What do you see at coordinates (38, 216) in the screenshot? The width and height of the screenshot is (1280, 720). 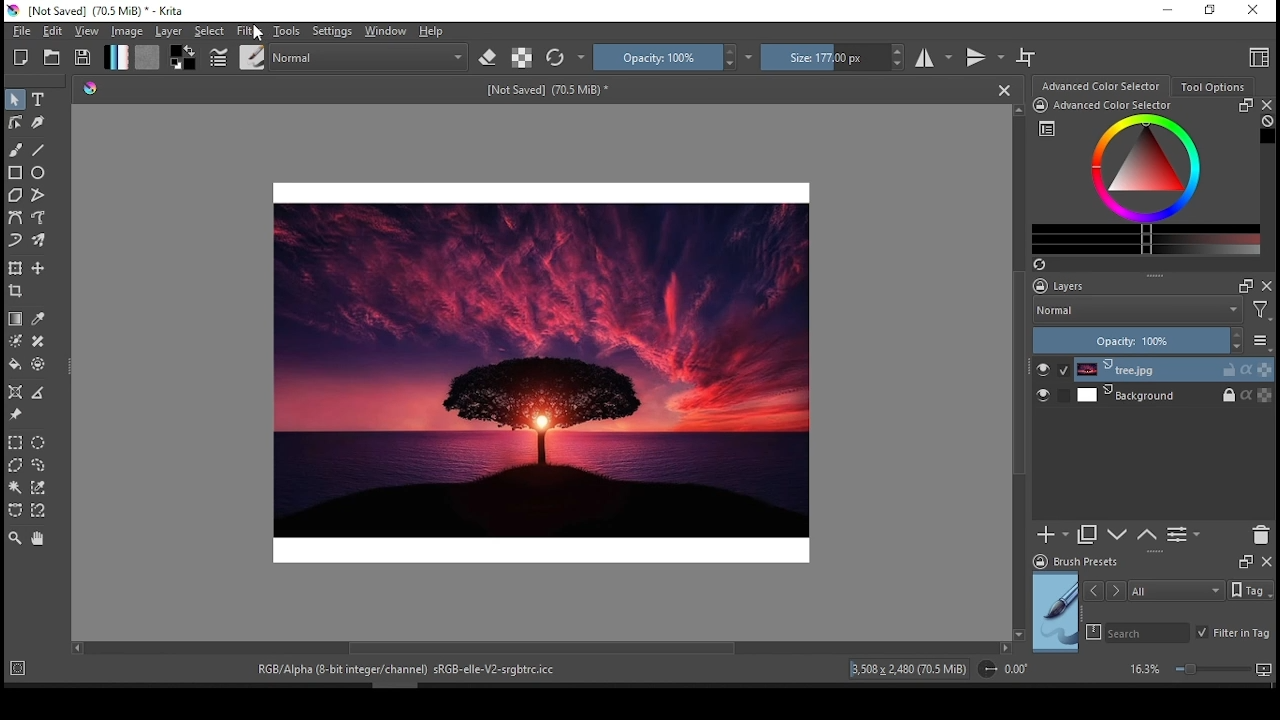 I see `freehand path tool` at bounding box center [38, 216].